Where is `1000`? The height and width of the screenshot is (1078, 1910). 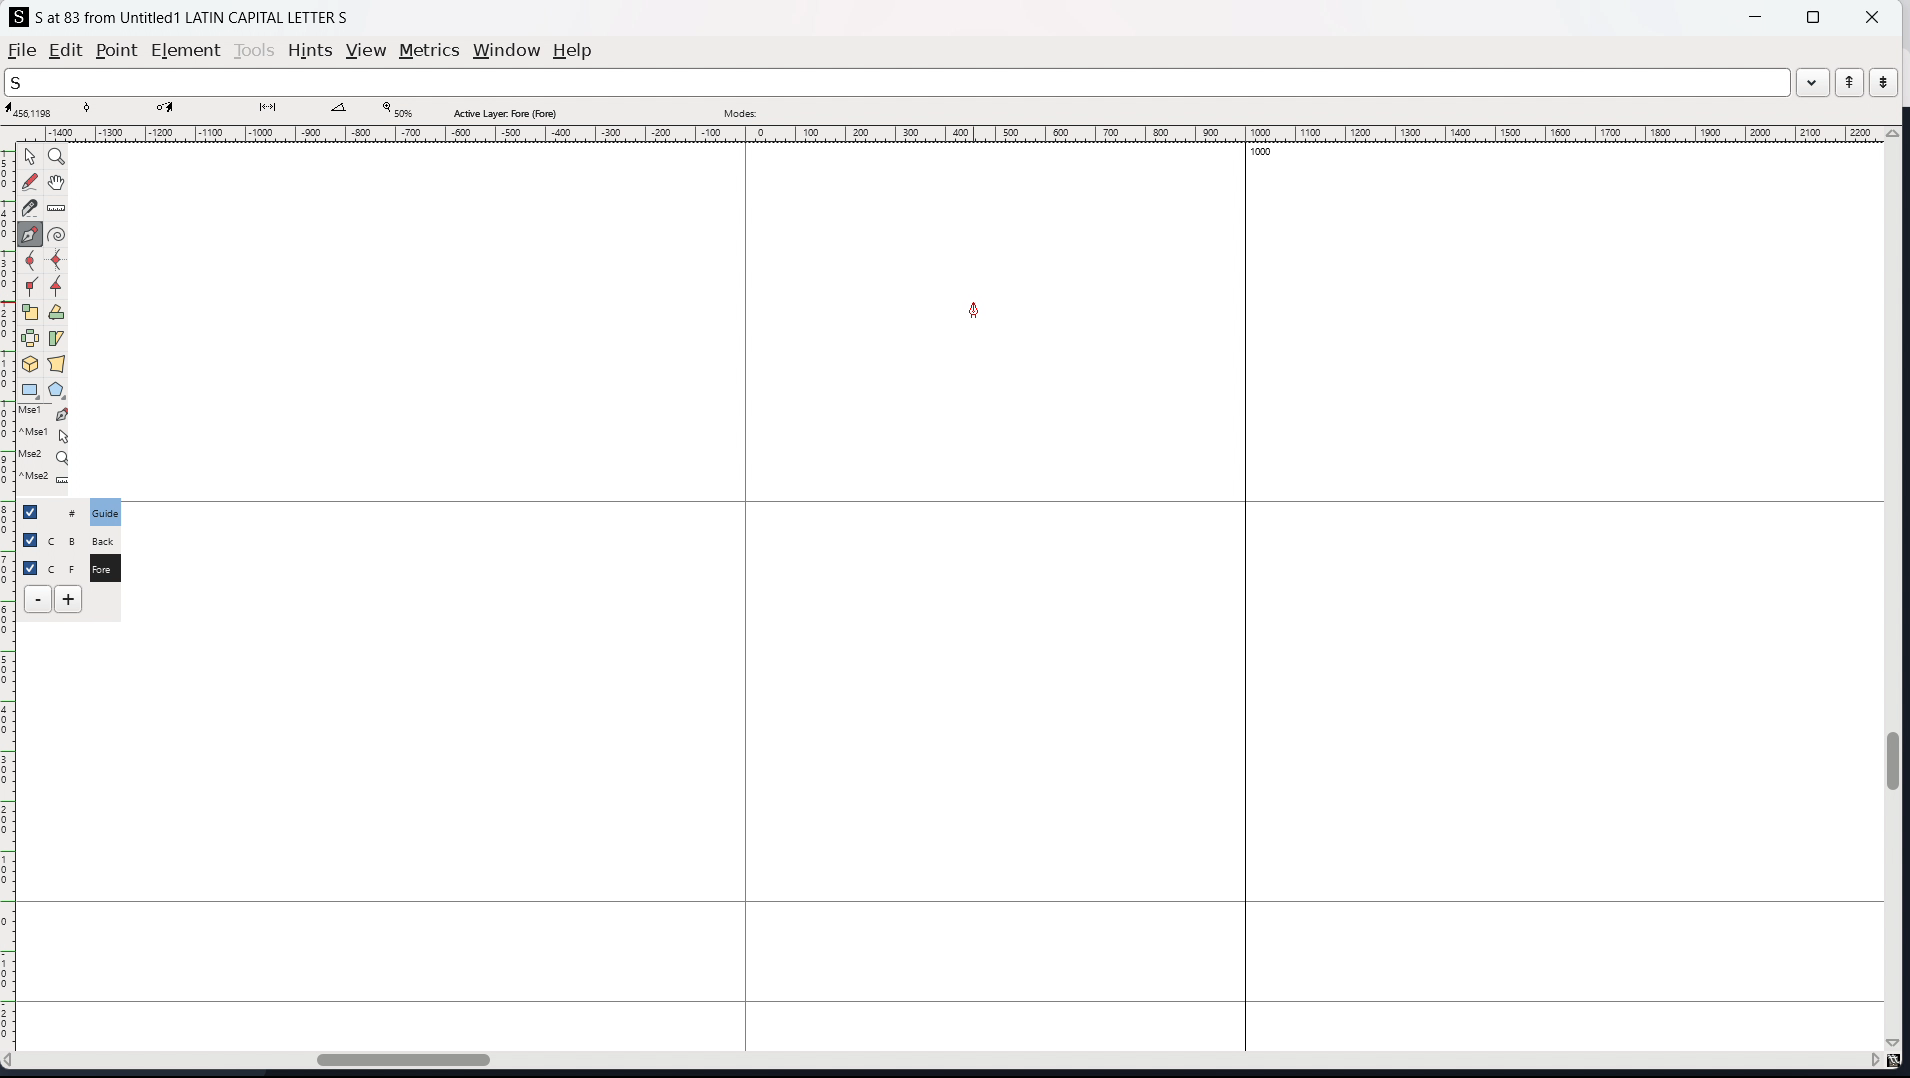 1000 is located at coordinates (1267, 154).